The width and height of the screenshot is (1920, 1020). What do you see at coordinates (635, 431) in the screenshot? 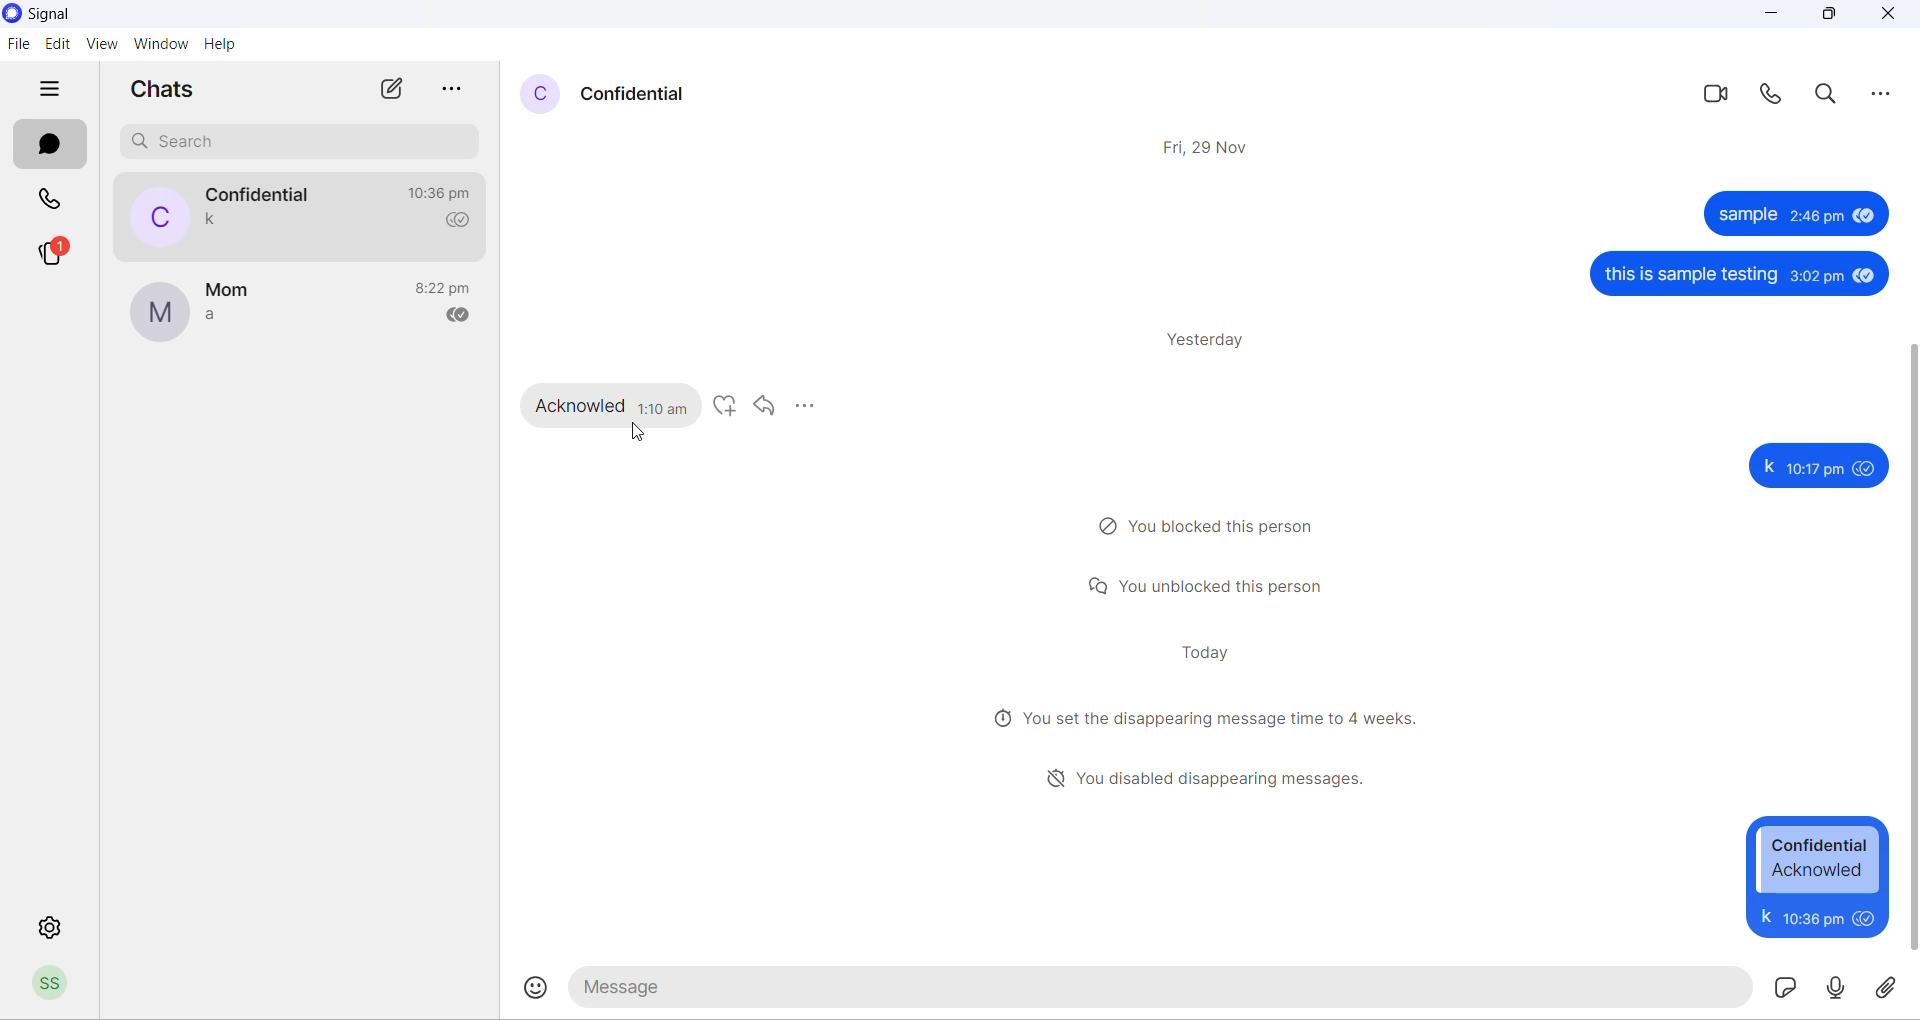
I see `cursor` at bounding box center [635, 431].